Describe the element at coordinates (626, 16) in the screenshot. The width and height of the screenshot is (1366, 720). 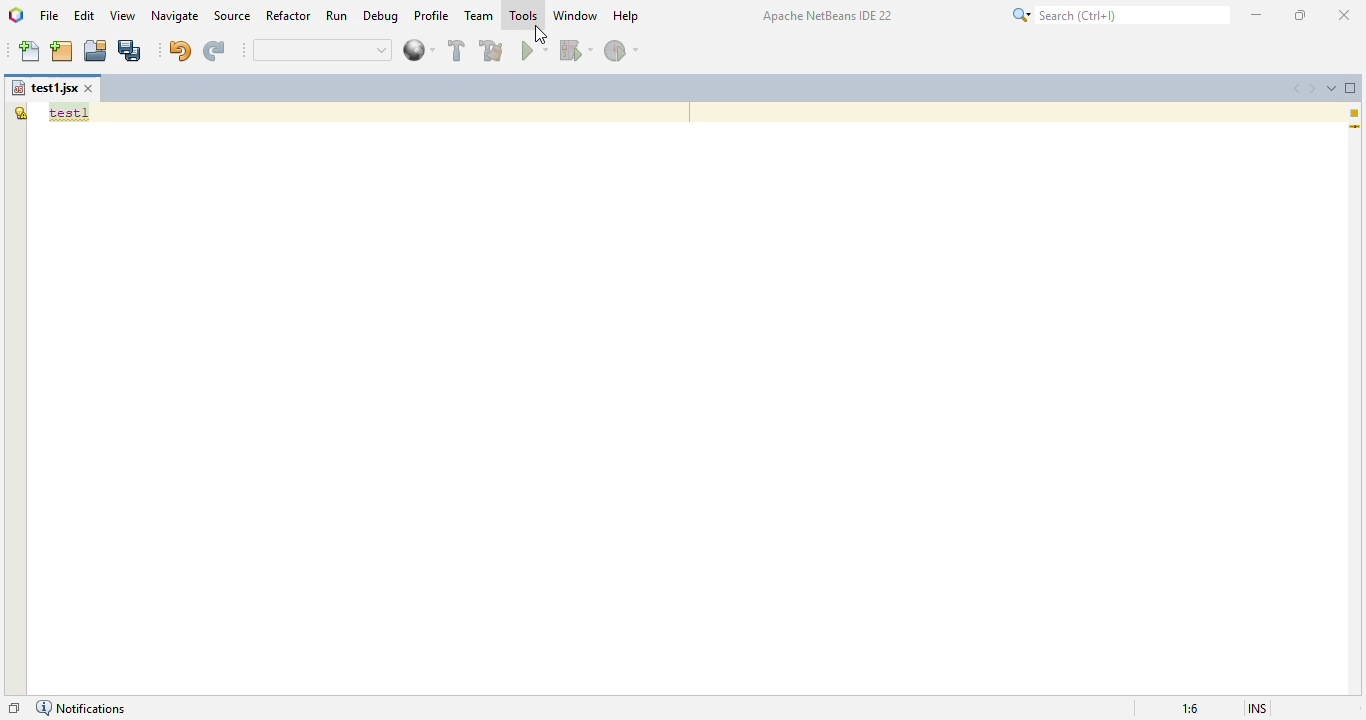
I see `help` at that location.